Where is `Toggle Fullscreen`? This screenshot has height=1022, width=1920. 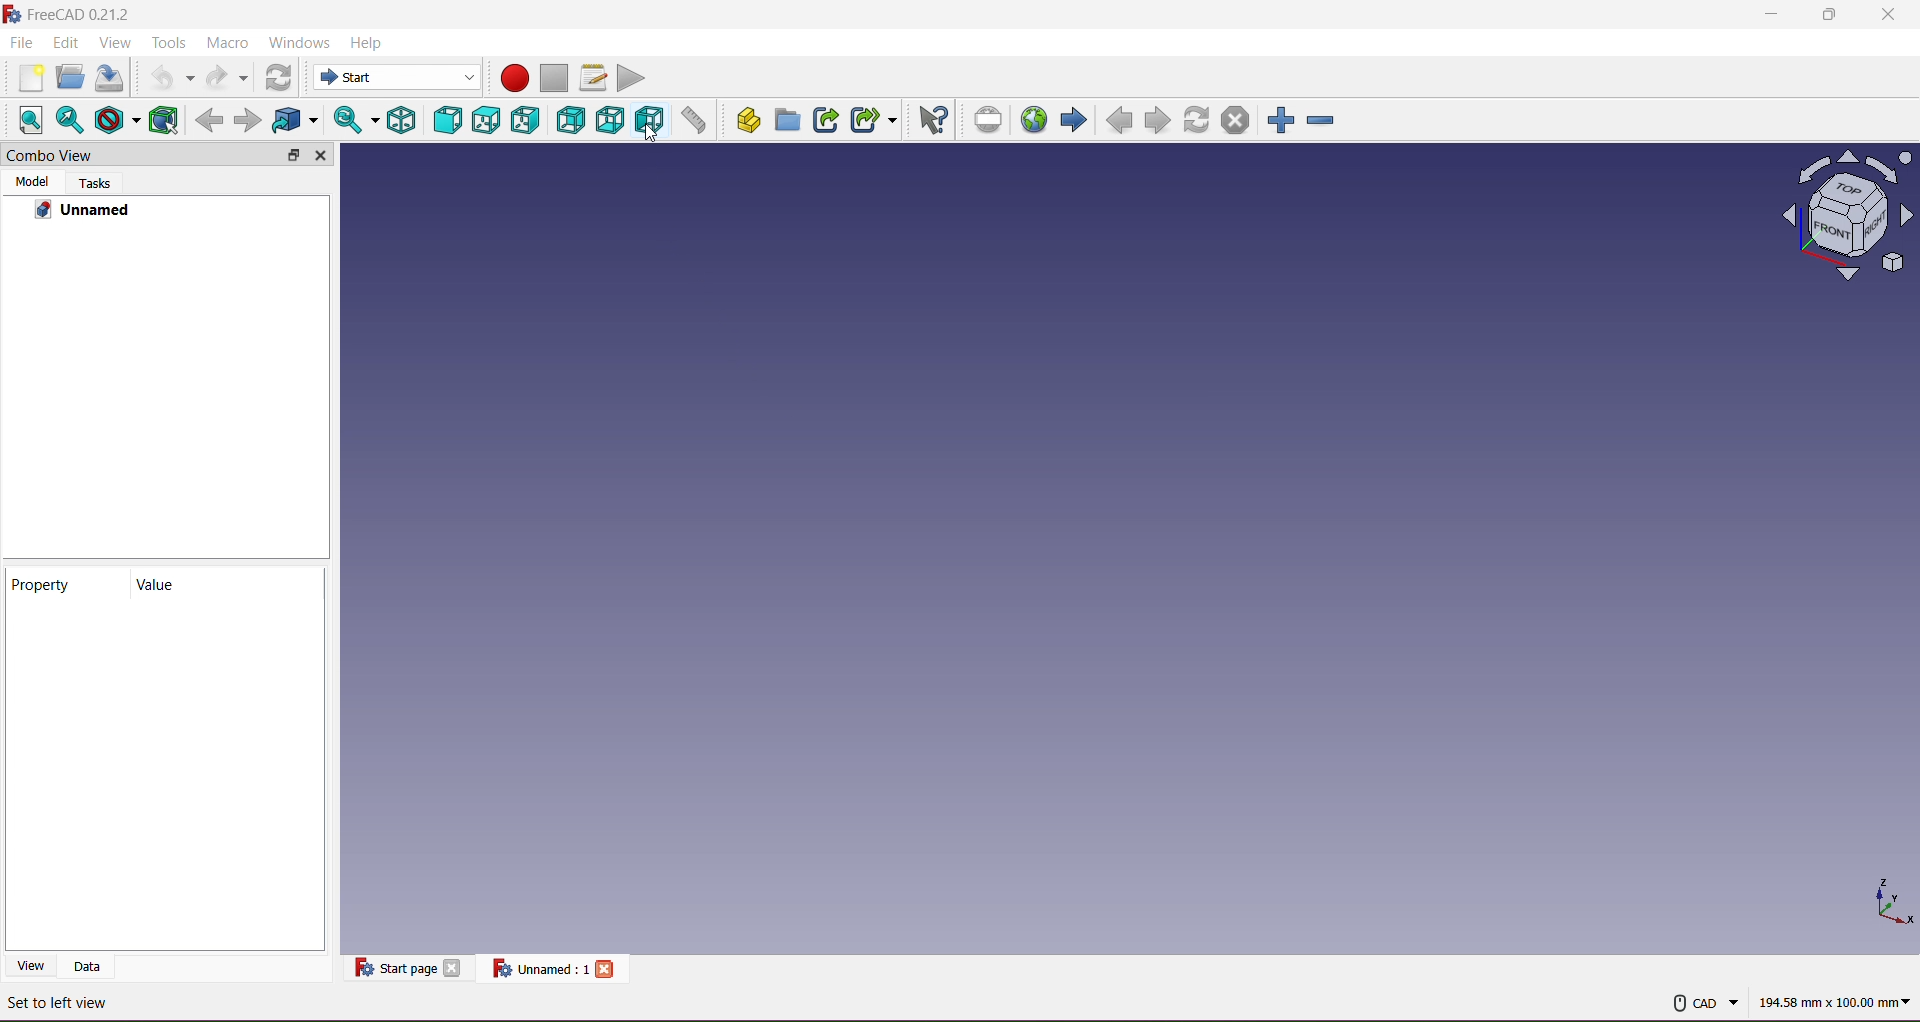 Toggle Fullscreen is located at coordinates (988, 119).